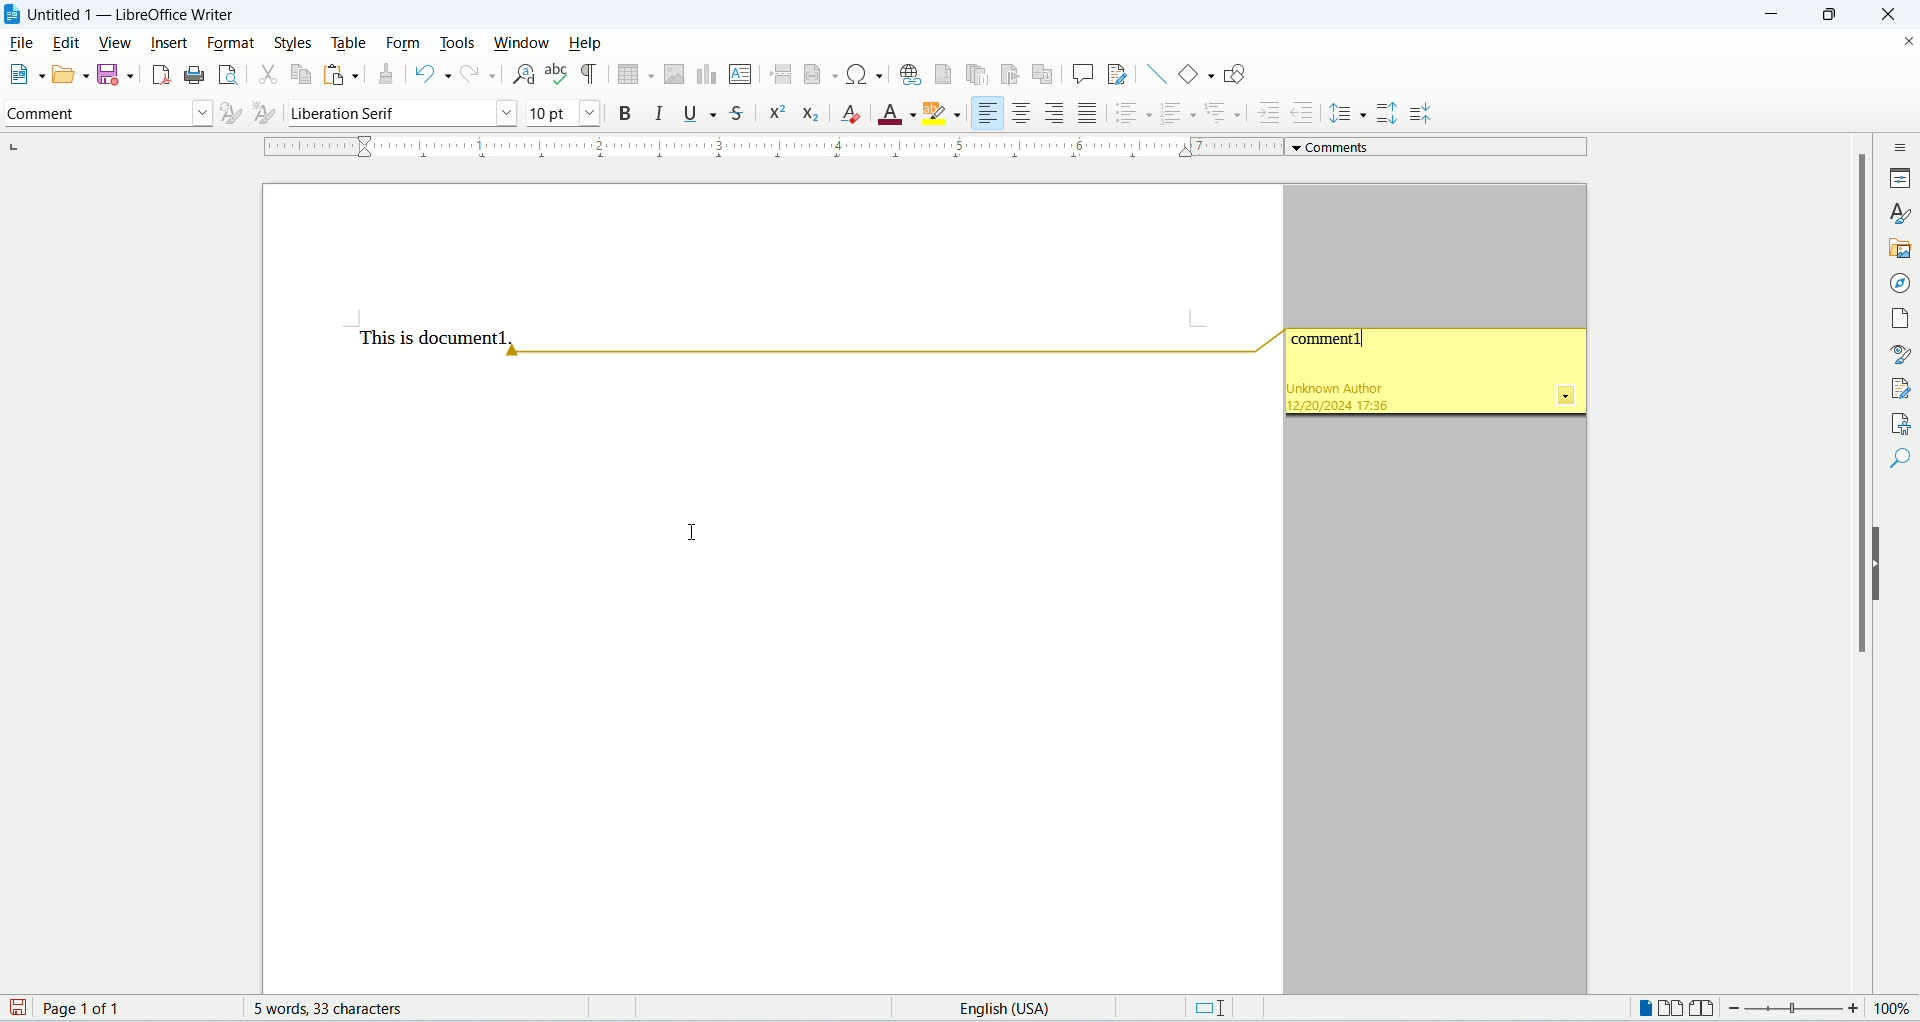 This screenshot has width=1920, height=1022. Describe the element at coordinates (1118, 75) in the screenshot. I see `show track changes` at that location.